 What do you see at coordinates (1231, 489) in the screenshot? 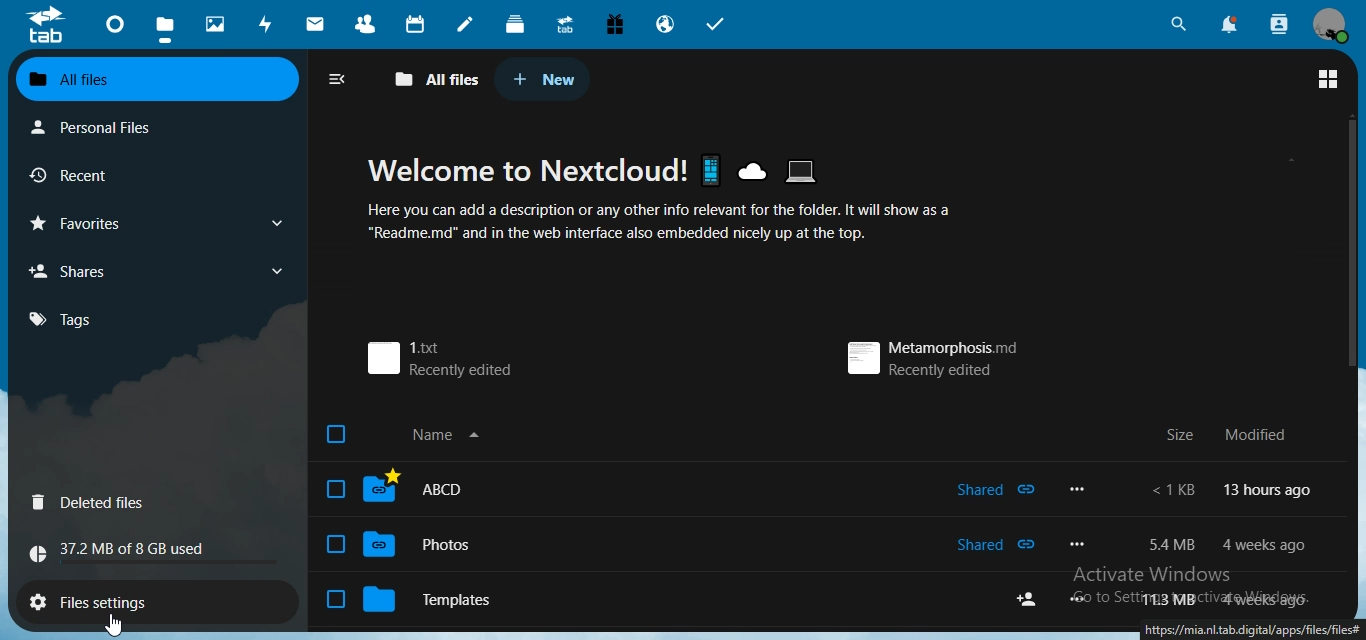
I see `text` at bounding box center [1231, 489].